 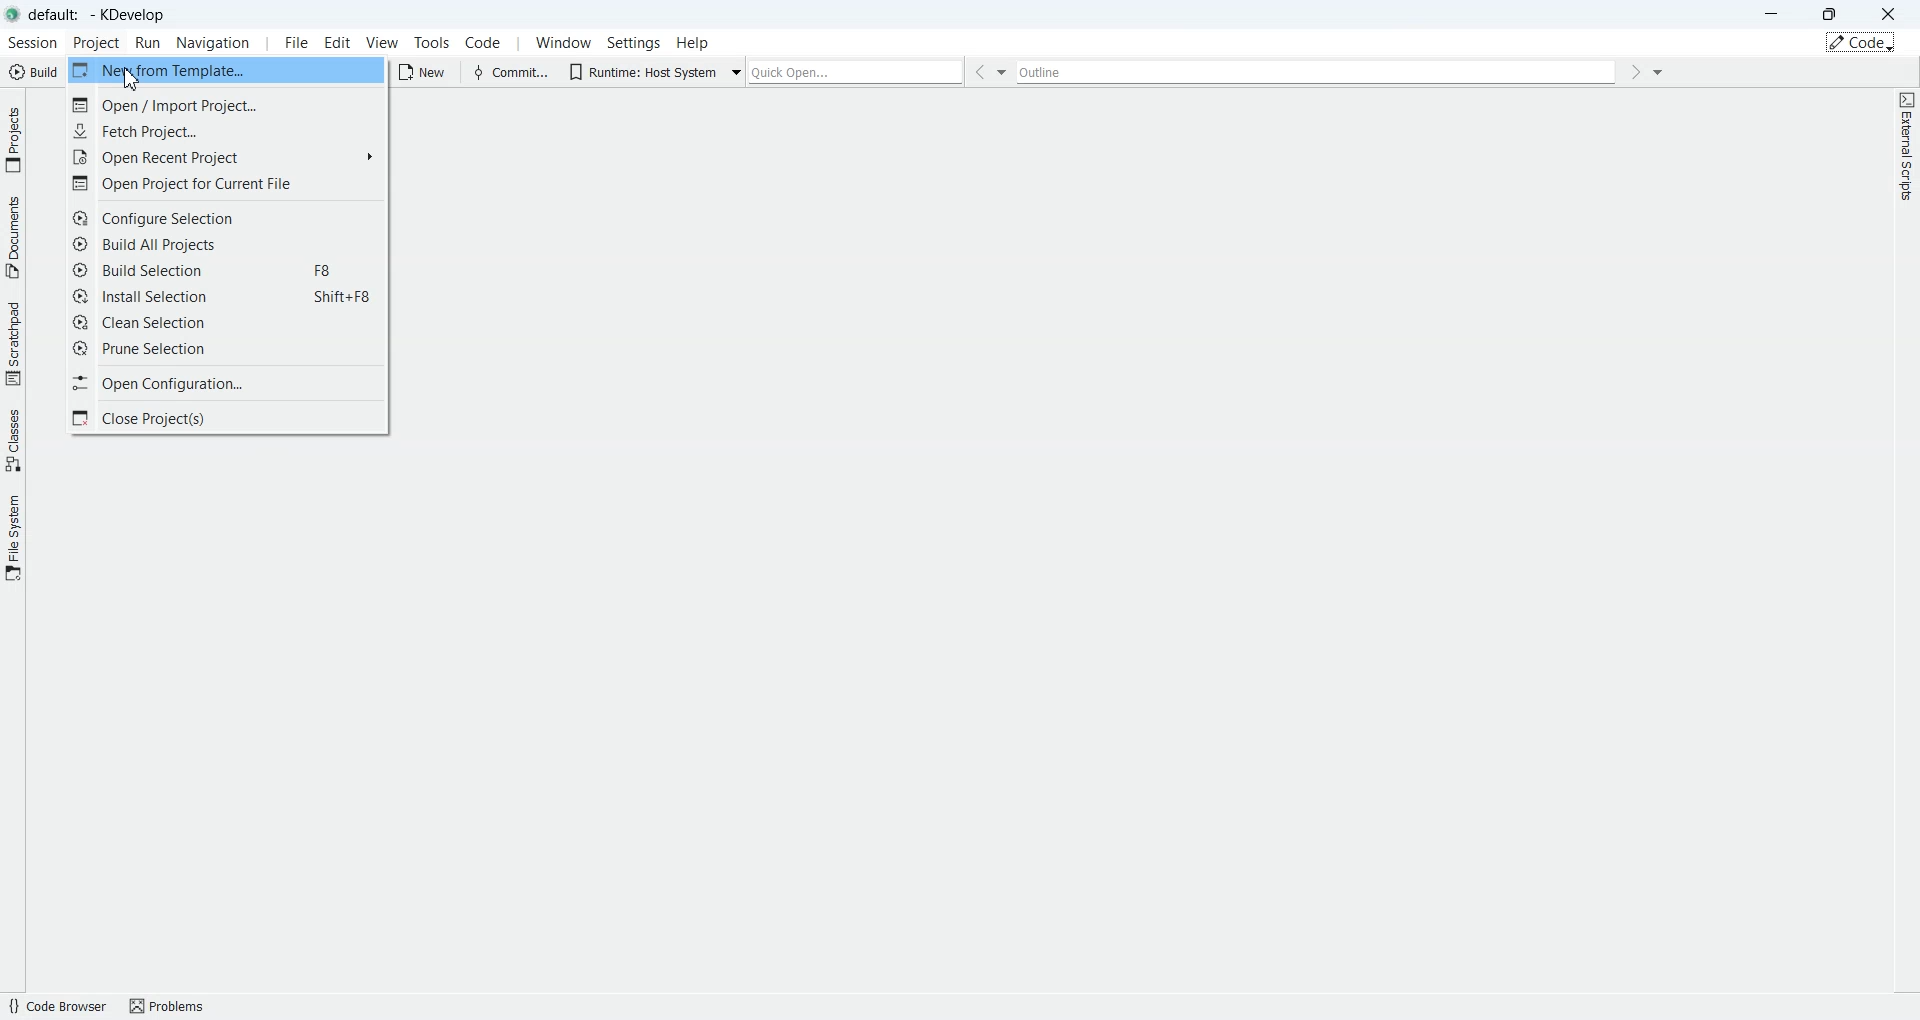 I want to click on Run, so click(x=150, y=44).